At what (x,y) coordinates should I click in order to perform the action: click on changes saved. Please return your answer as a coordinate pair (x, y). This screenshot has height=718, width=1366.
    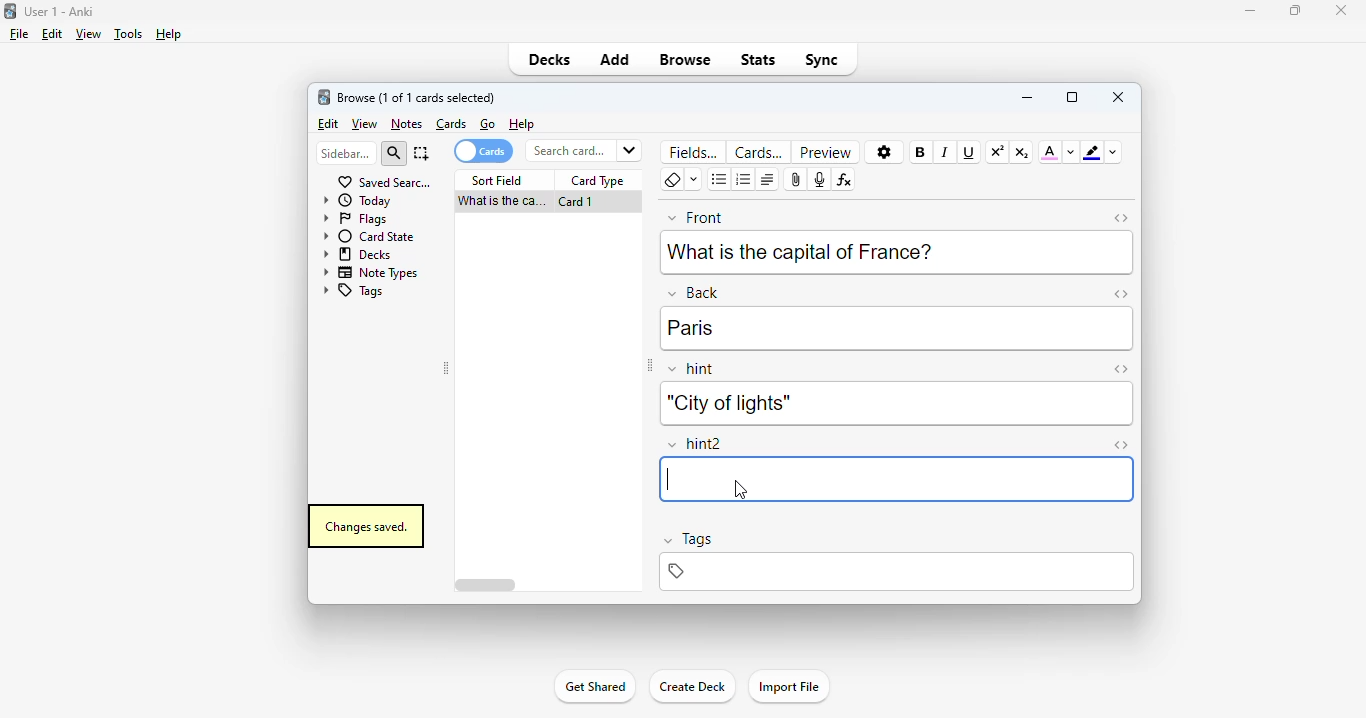
    Looking at the image, I should click on (365, 526).